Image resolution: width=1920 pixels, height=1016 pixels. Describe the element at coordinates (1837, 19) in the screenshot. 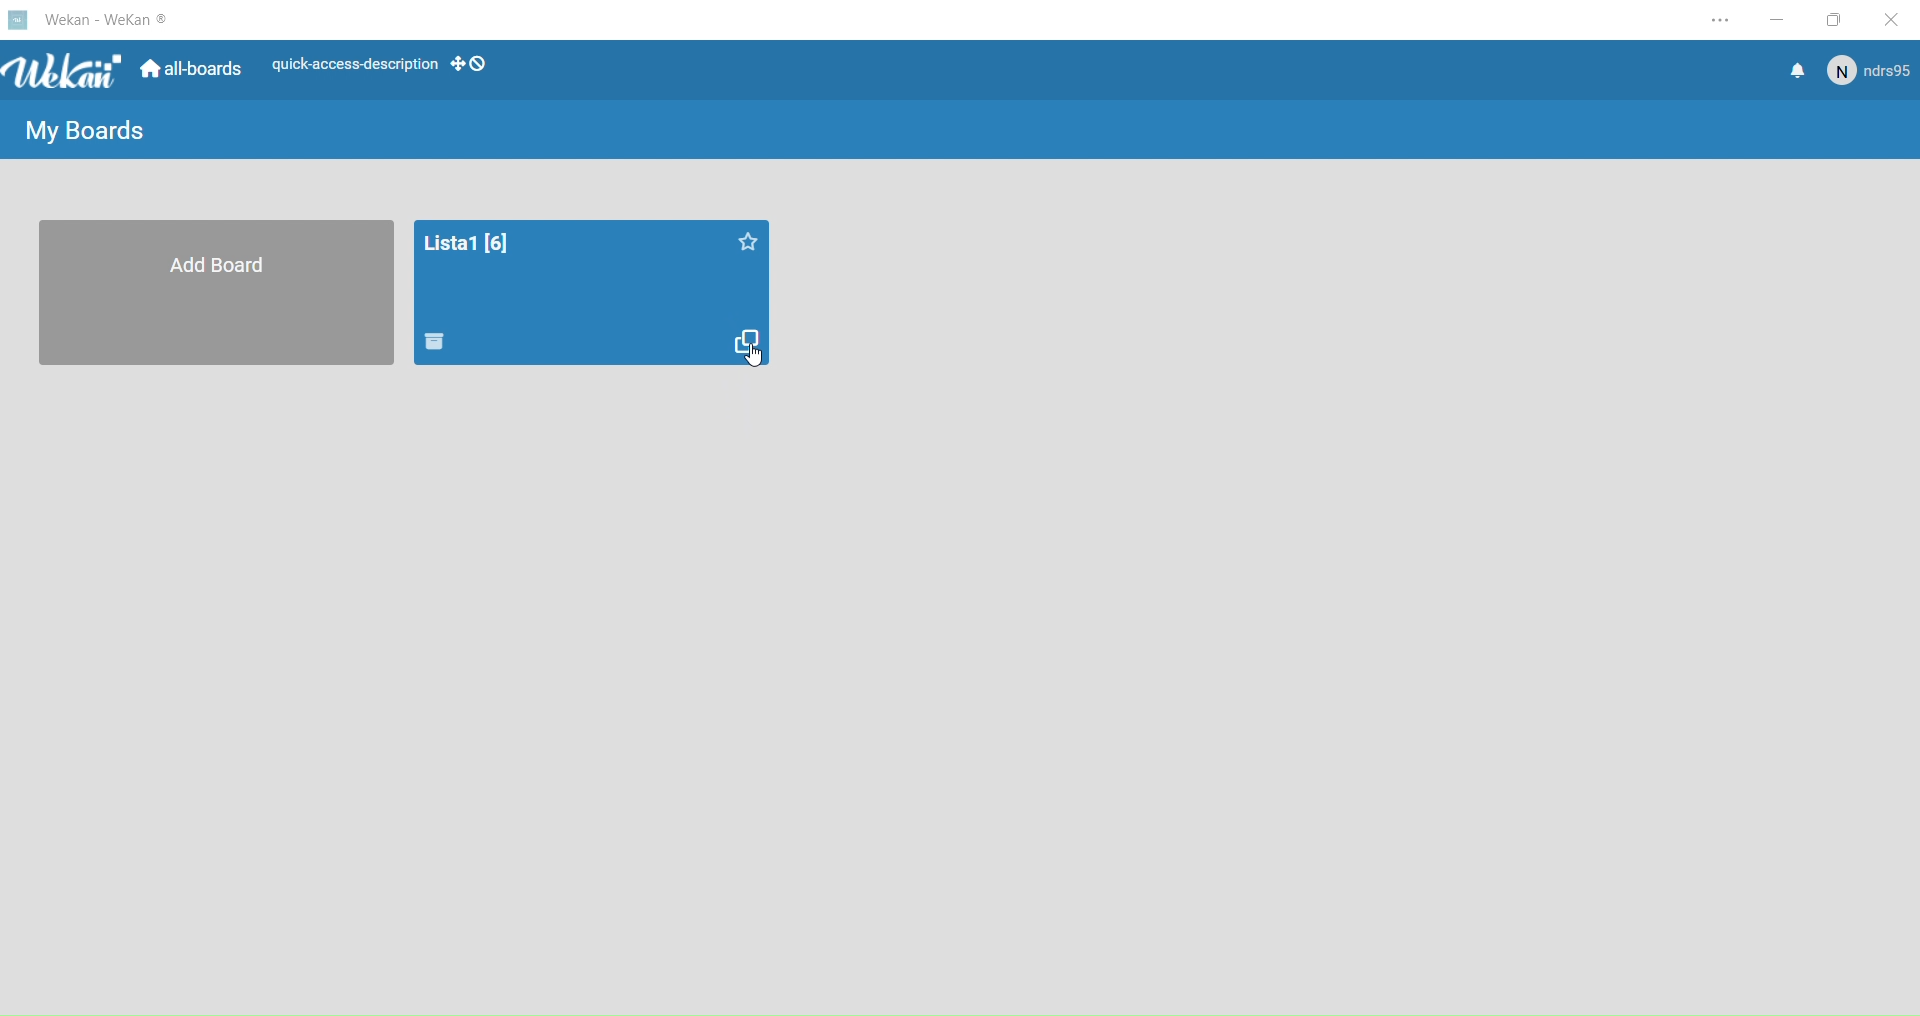

I see `Box` at that location.